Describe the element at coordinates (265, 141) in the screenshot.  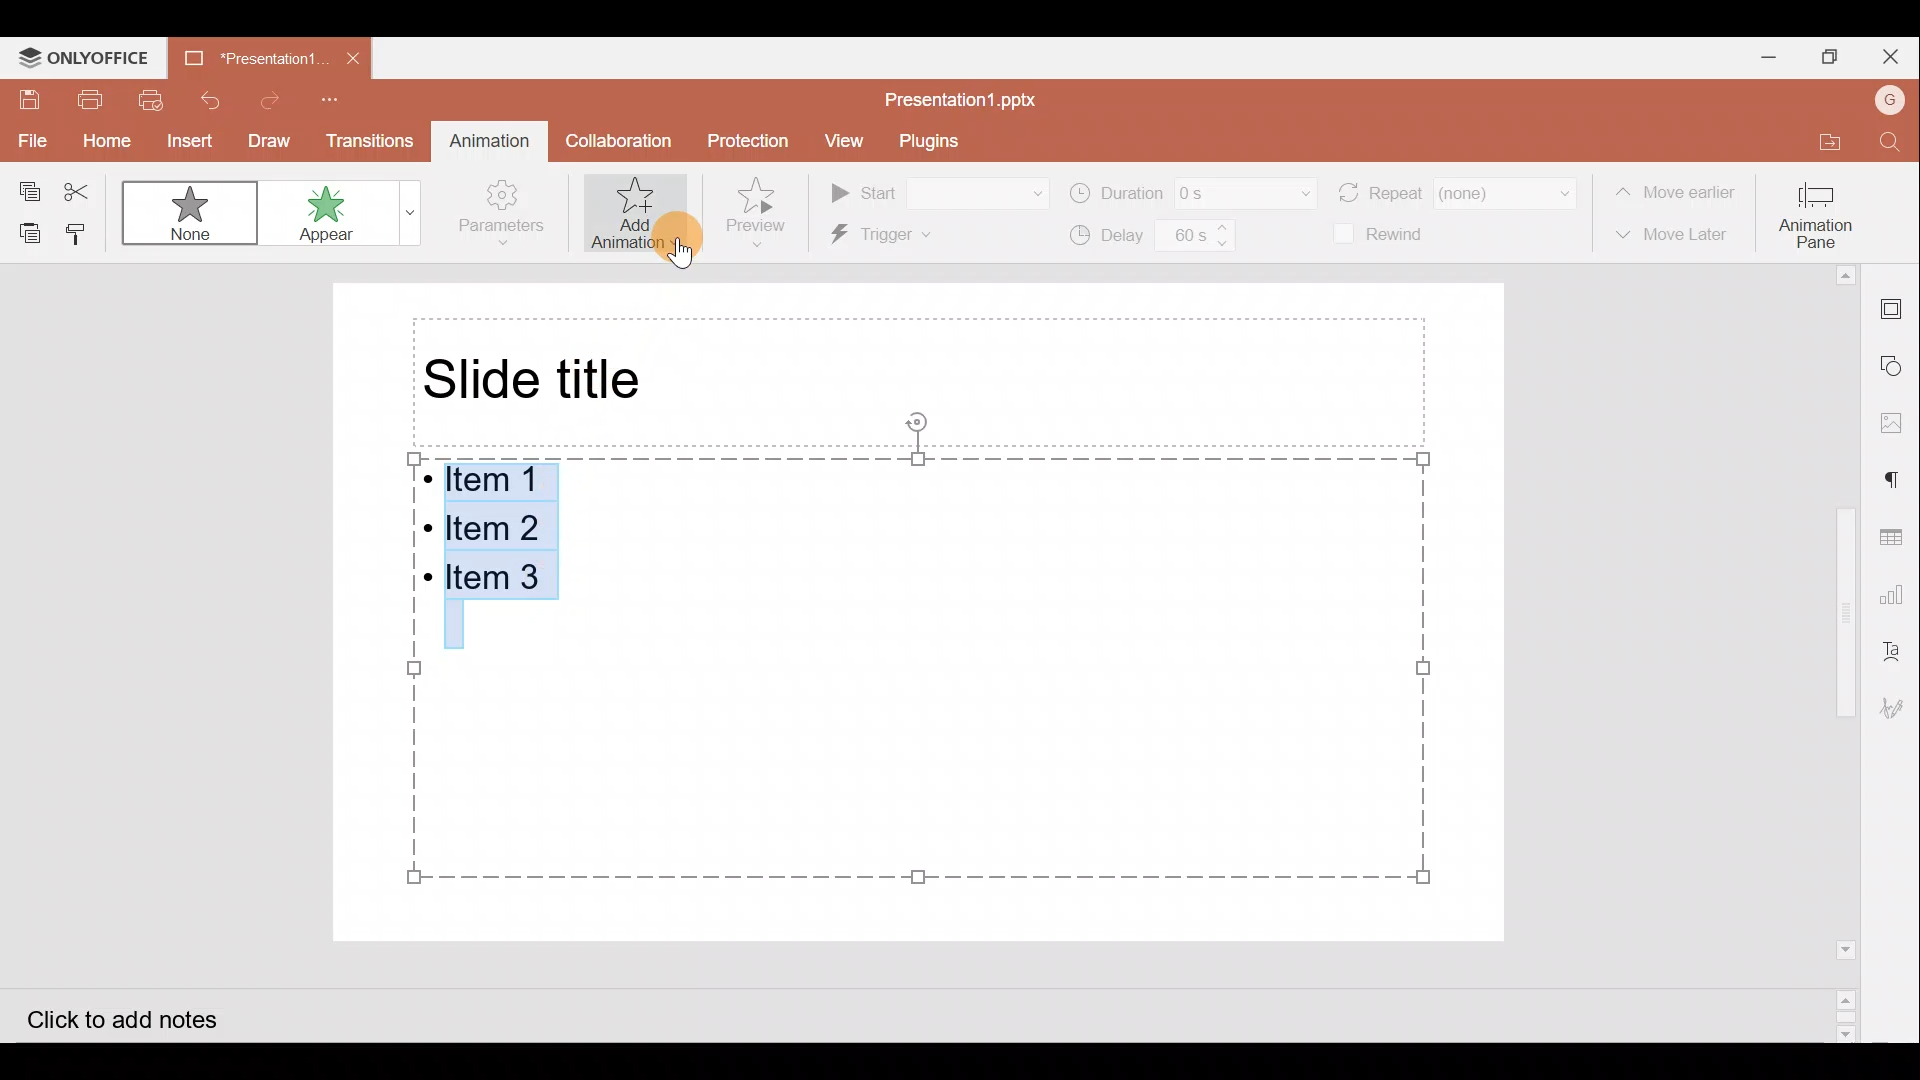
I see `Draw` at that location.